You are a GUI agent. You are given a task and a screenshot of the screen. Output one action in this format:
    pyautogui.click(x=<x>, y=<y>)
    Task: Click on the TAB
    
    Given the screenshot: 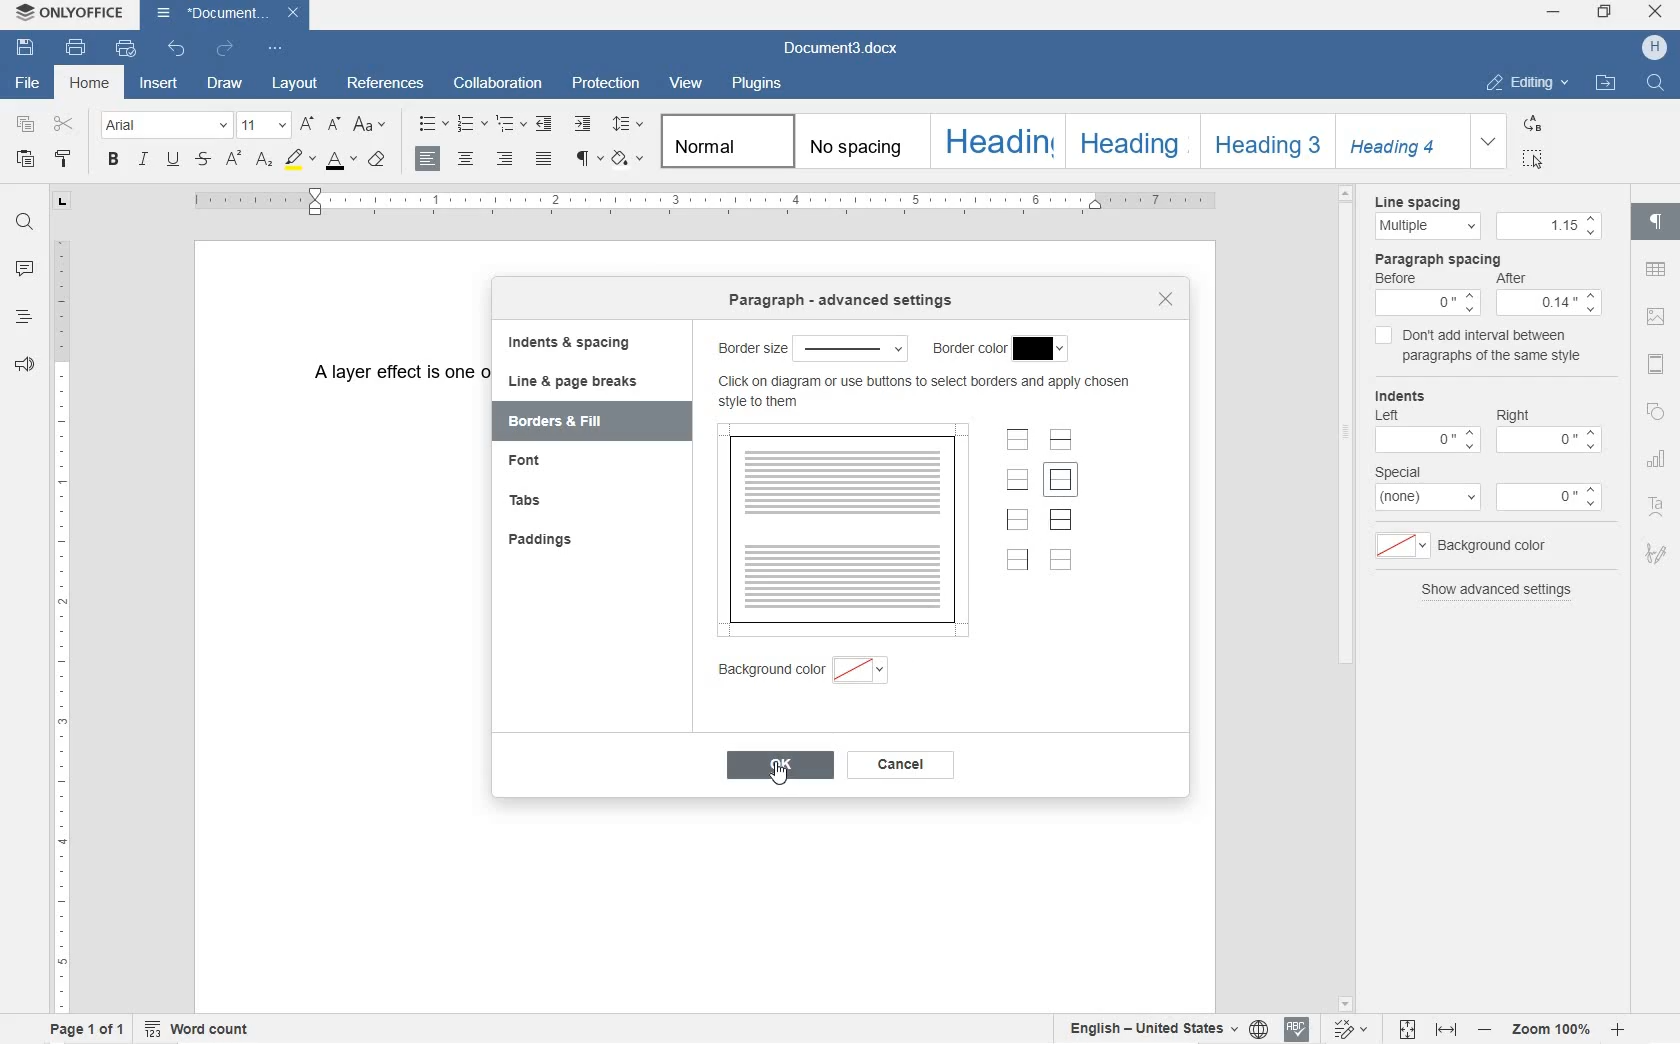 What is the action you would take?
    pyautogui.click(x=63, y=203)
    